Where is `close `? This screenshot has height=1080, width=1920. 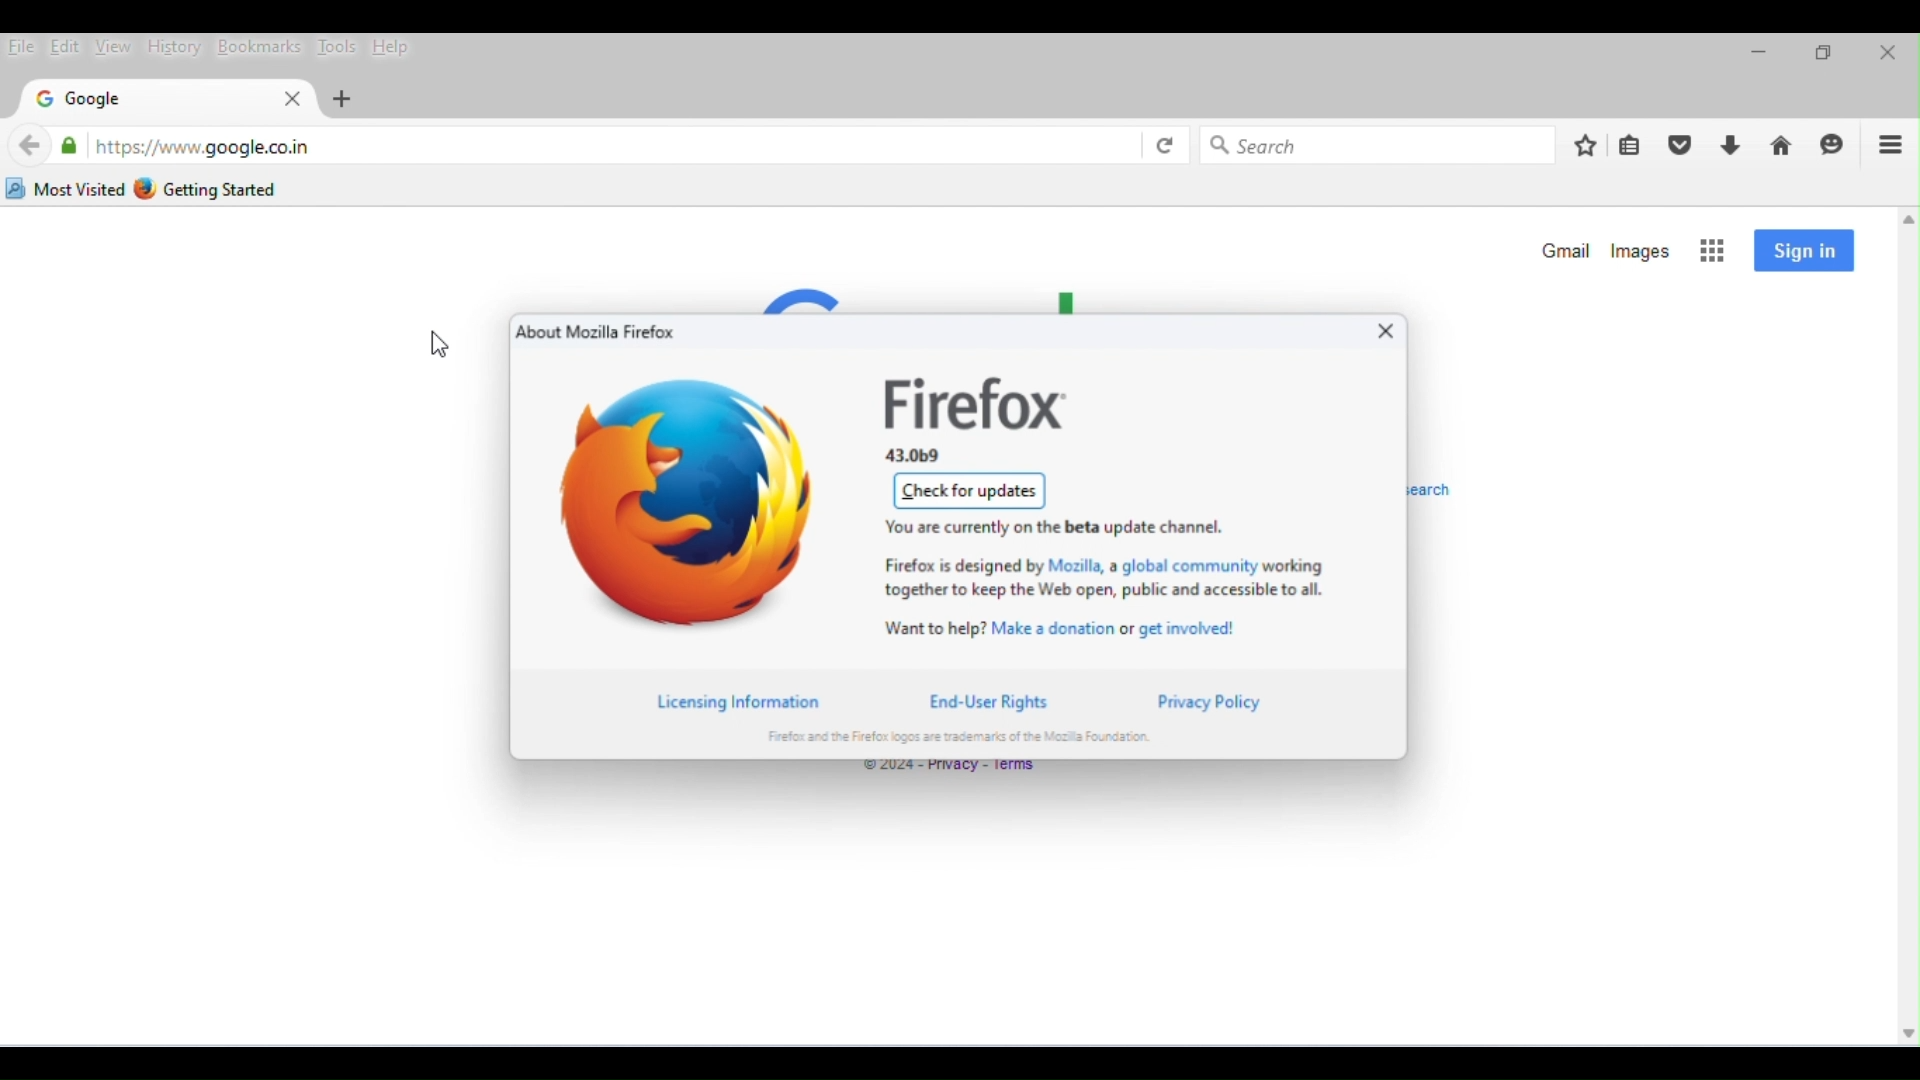 close  is located at coordinates (288, 99).